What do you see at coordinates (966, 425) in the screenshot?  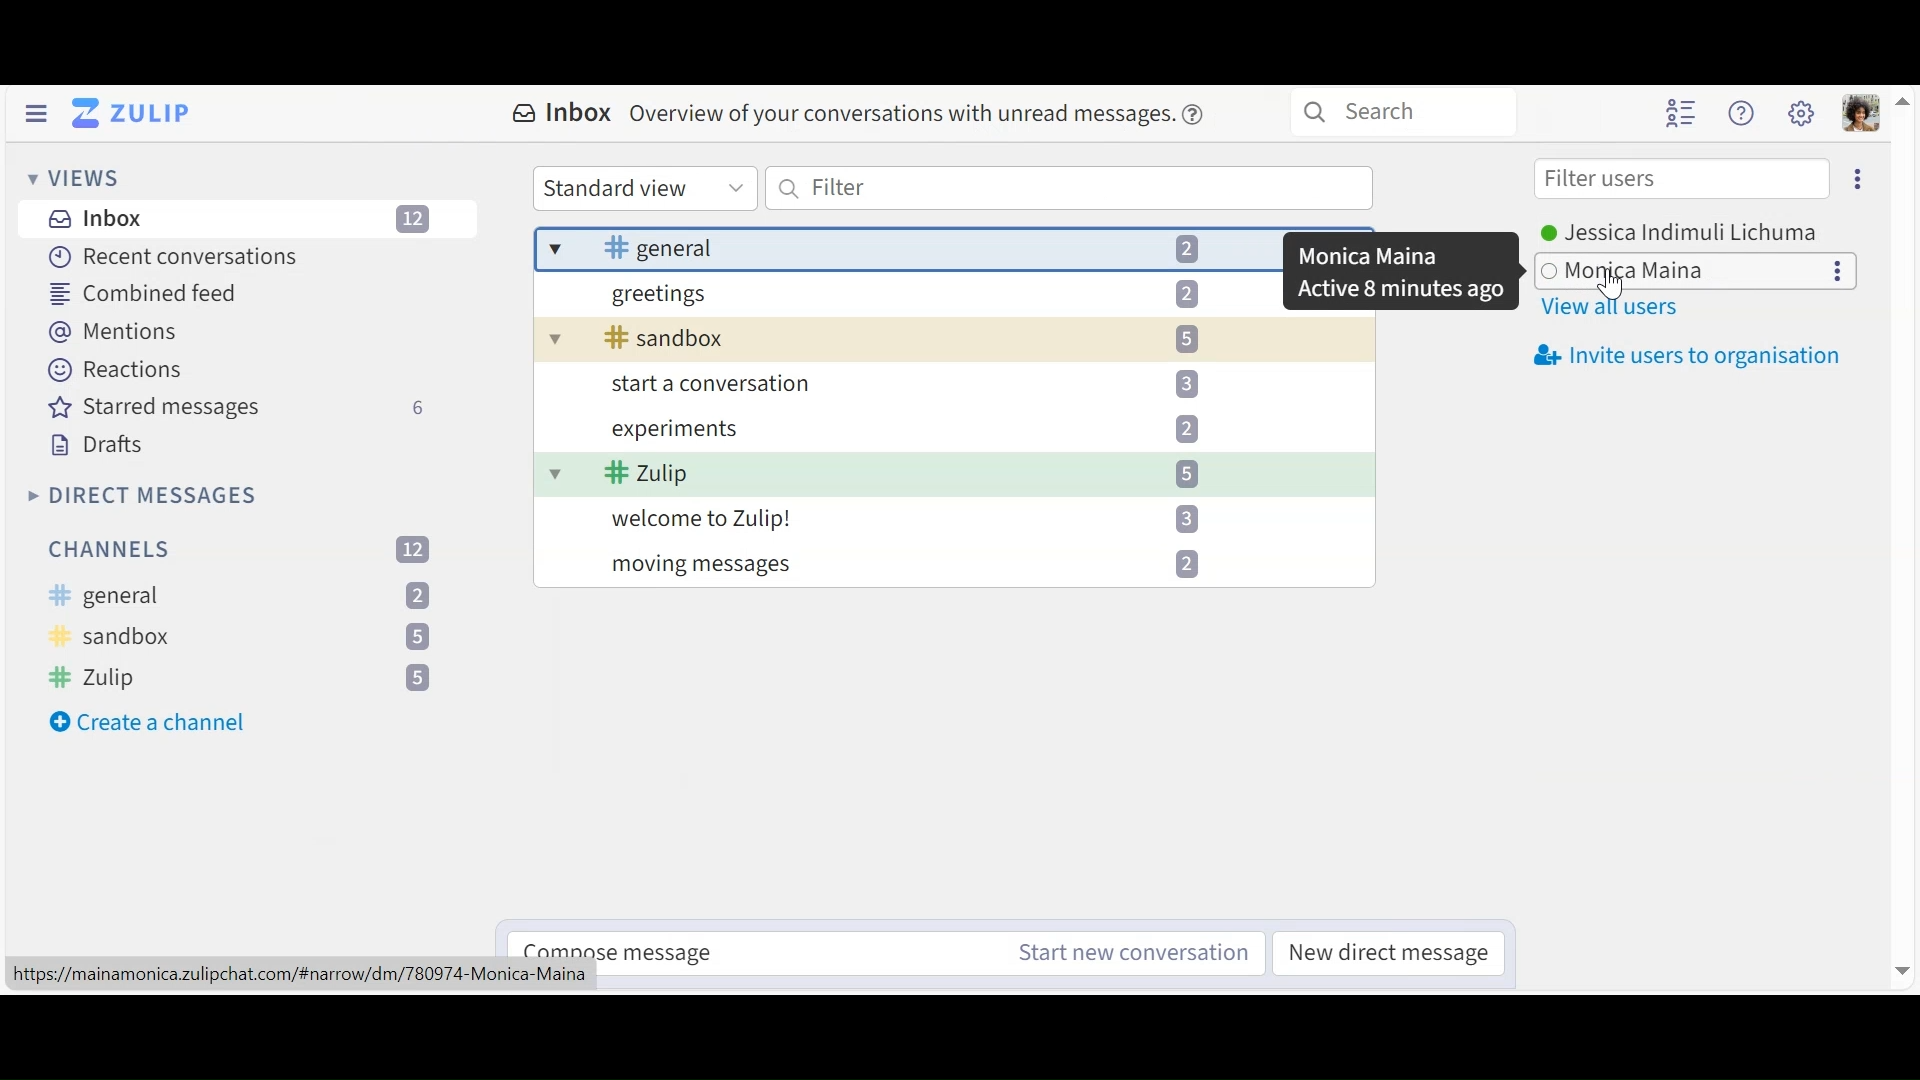 I see `message` at bounding box center [966, 425].